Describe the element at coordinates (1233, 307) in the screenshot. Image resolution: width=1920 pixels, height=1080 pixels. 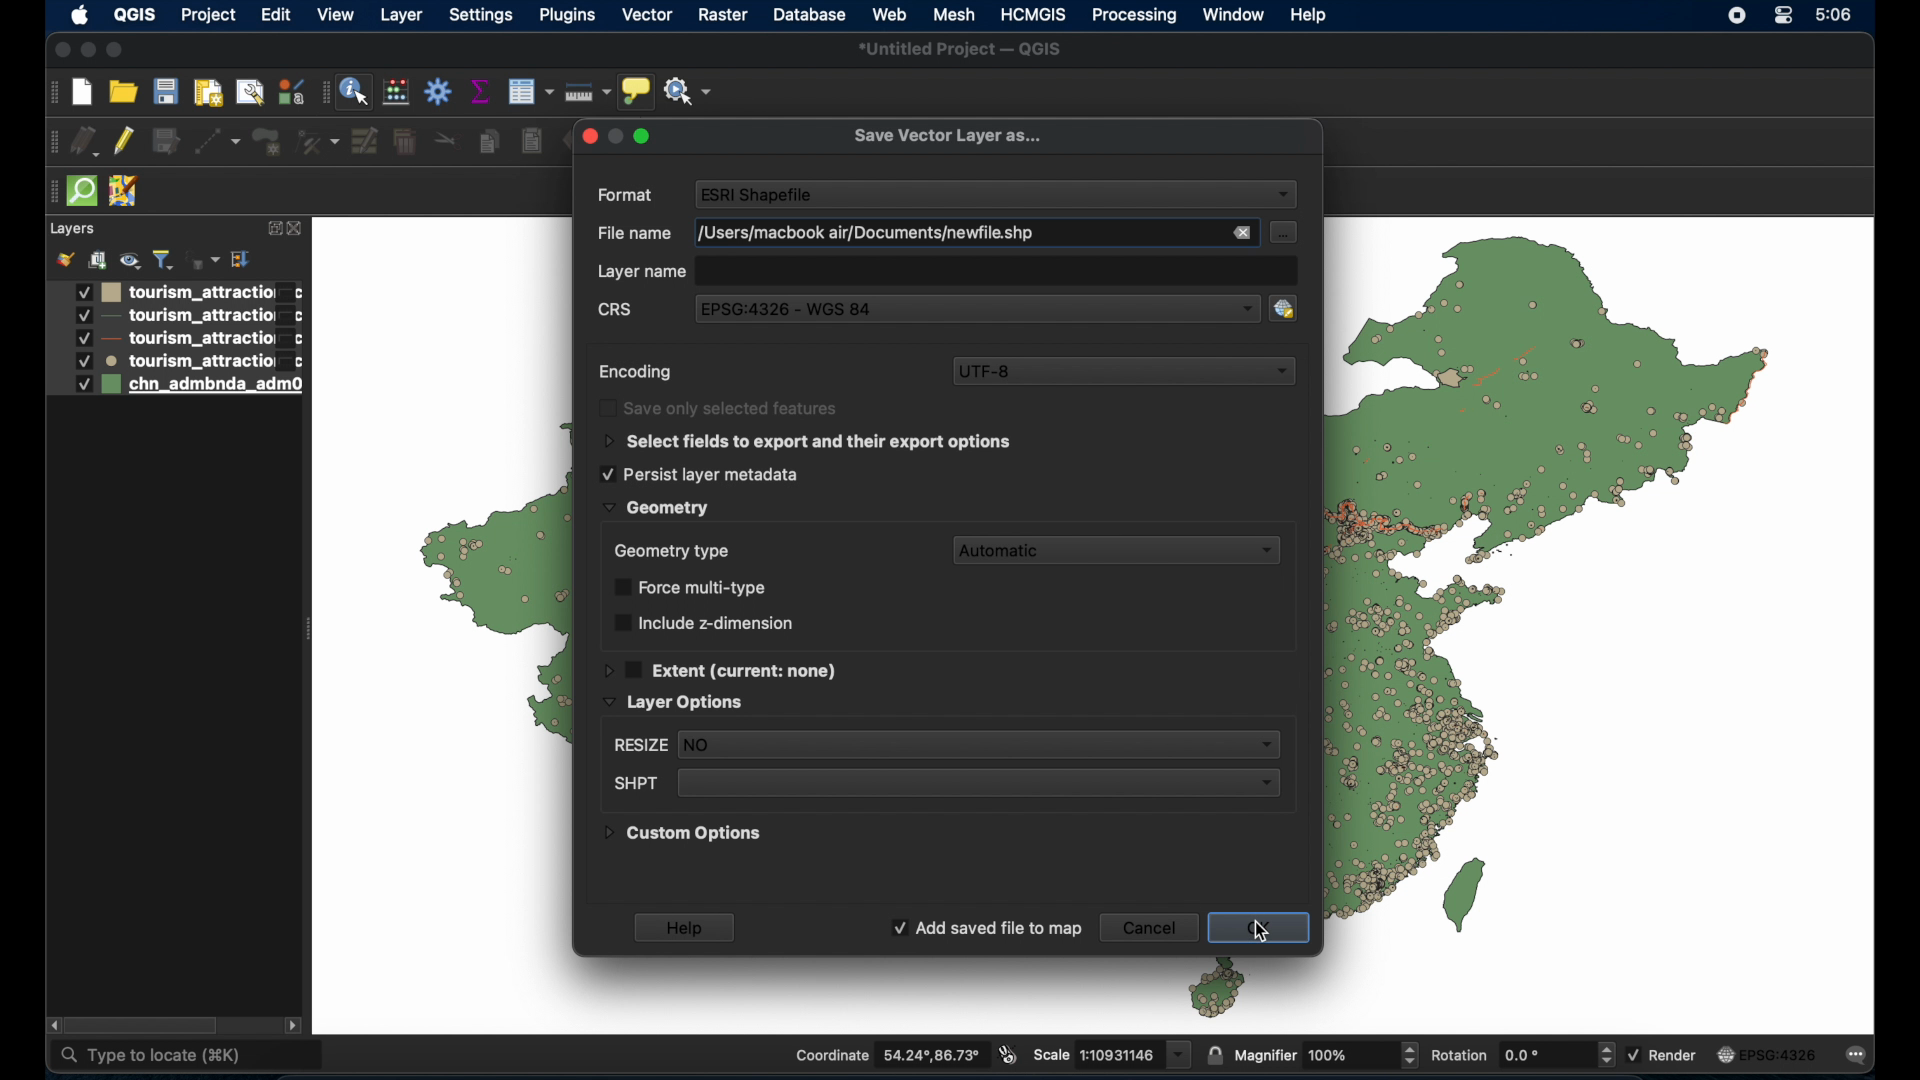
I see `dropdown` at that location.